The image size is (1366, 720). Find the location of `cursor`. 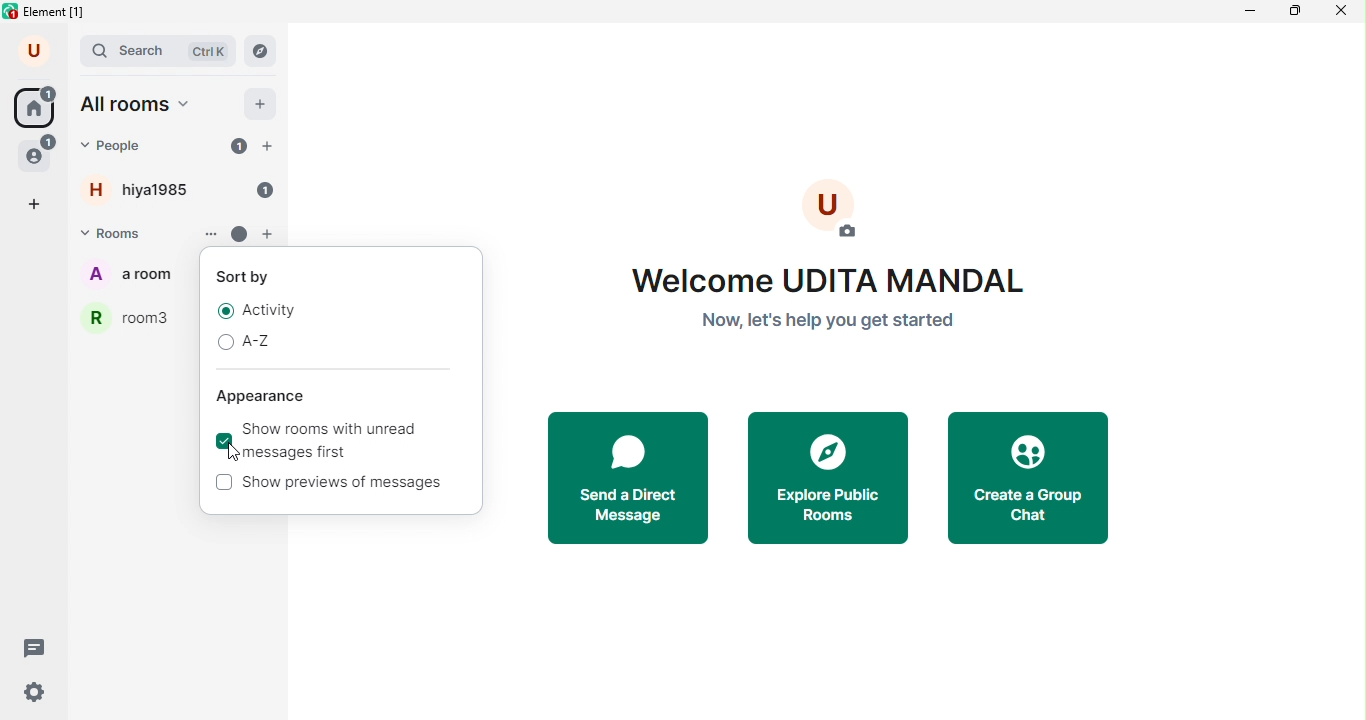

cursor is located at coordinates (235, 454).